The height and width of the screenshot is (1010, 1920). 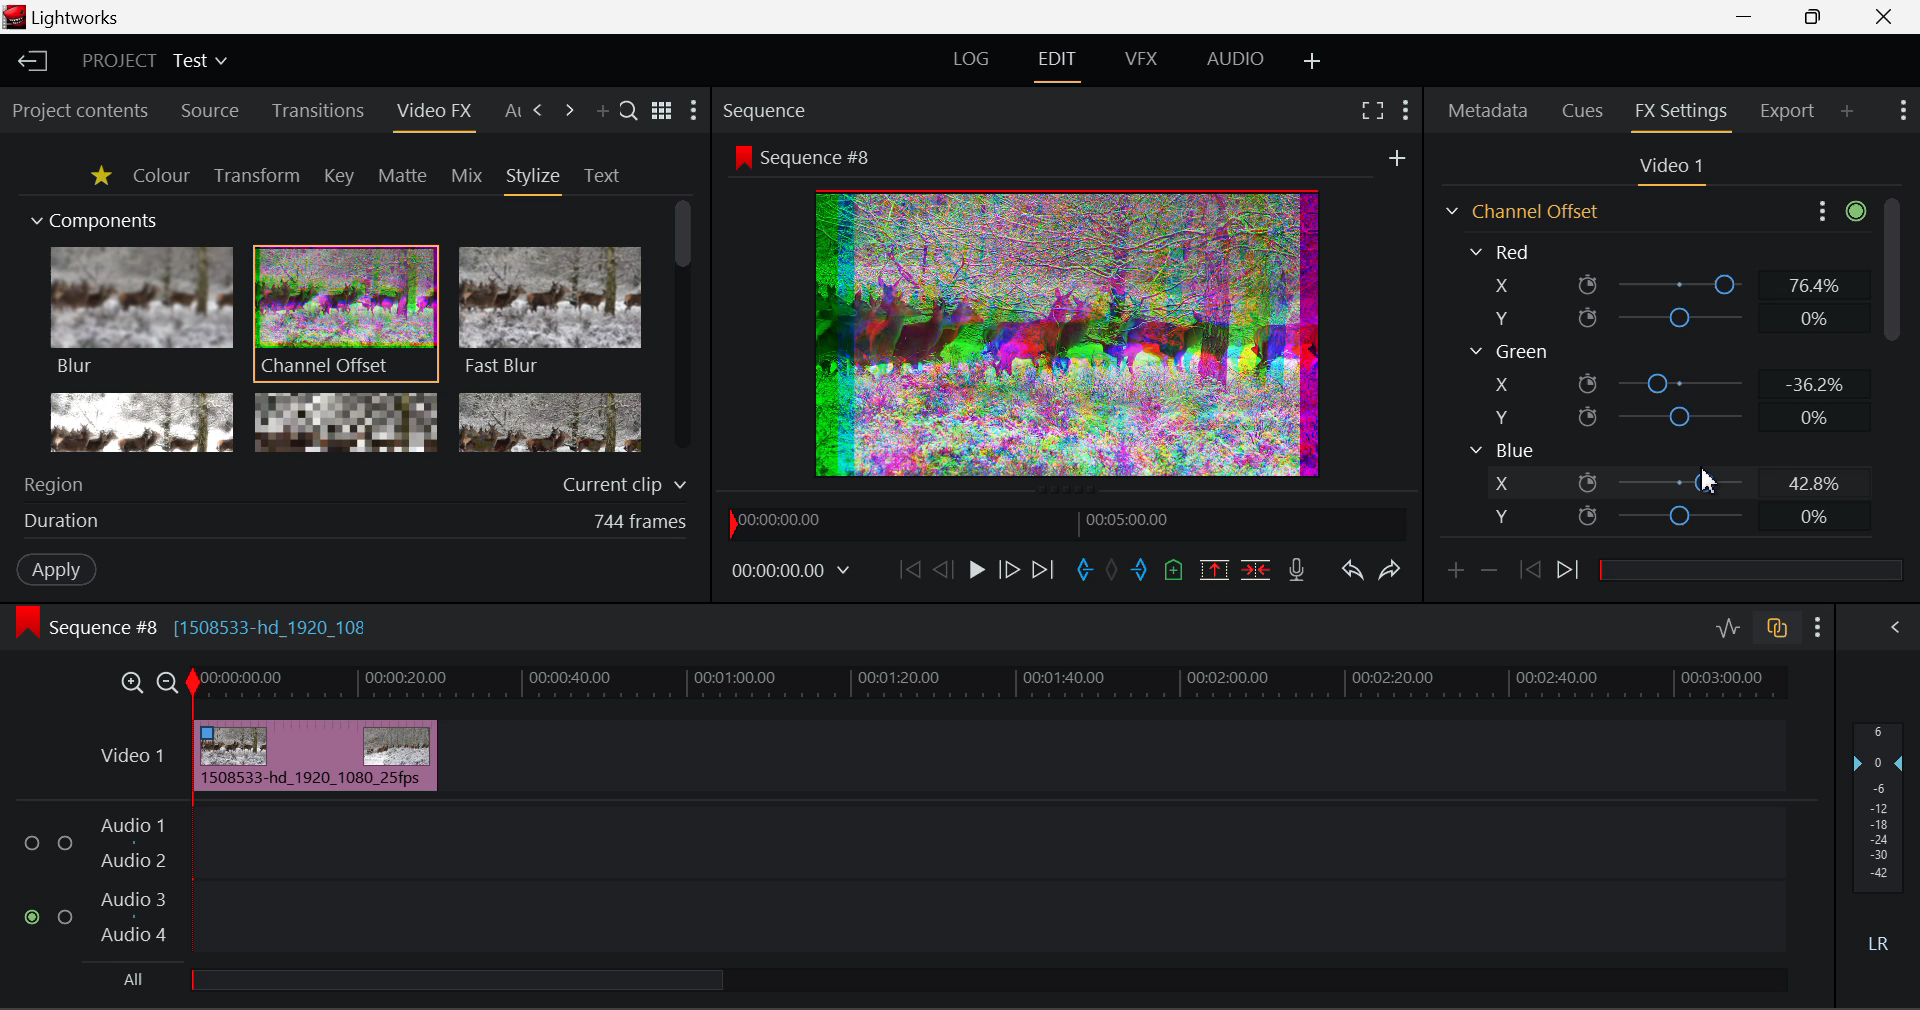 I want to click on Video Layer, so click(x=134, y=760).